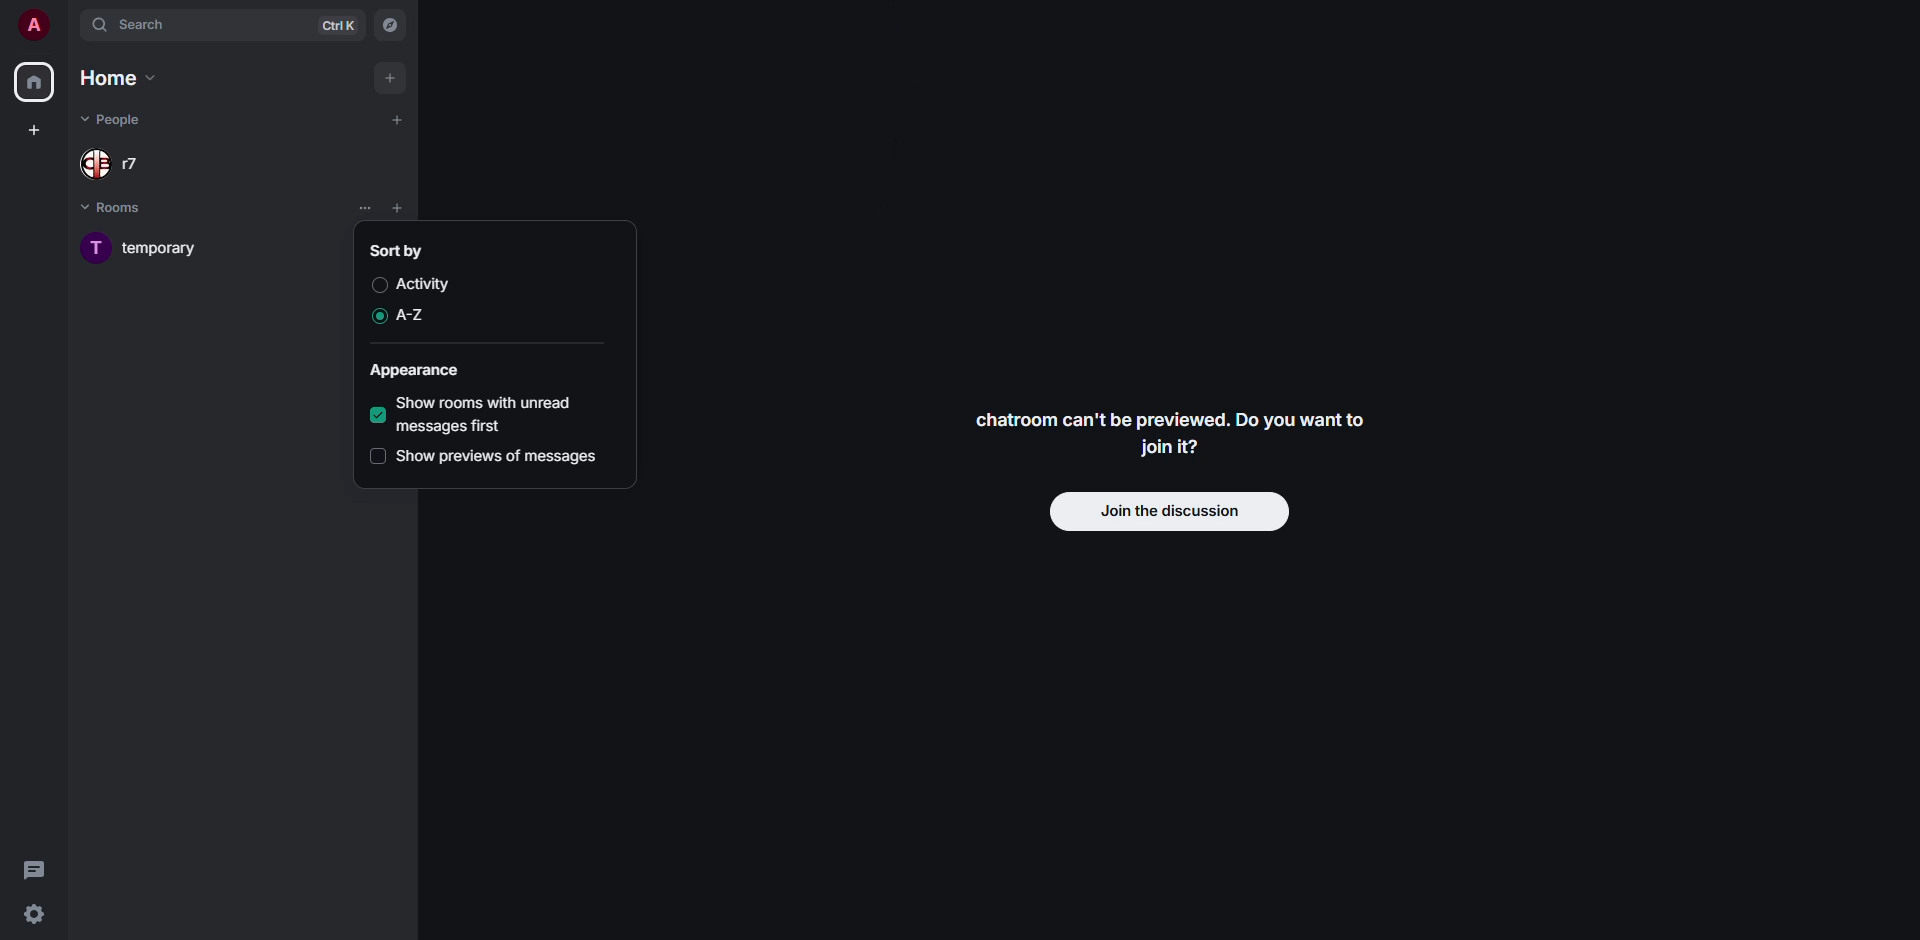 The image size is (1920, 940). Describe the element at coordinates (379, 285) in the screenshot. I see `disabled` at that location.